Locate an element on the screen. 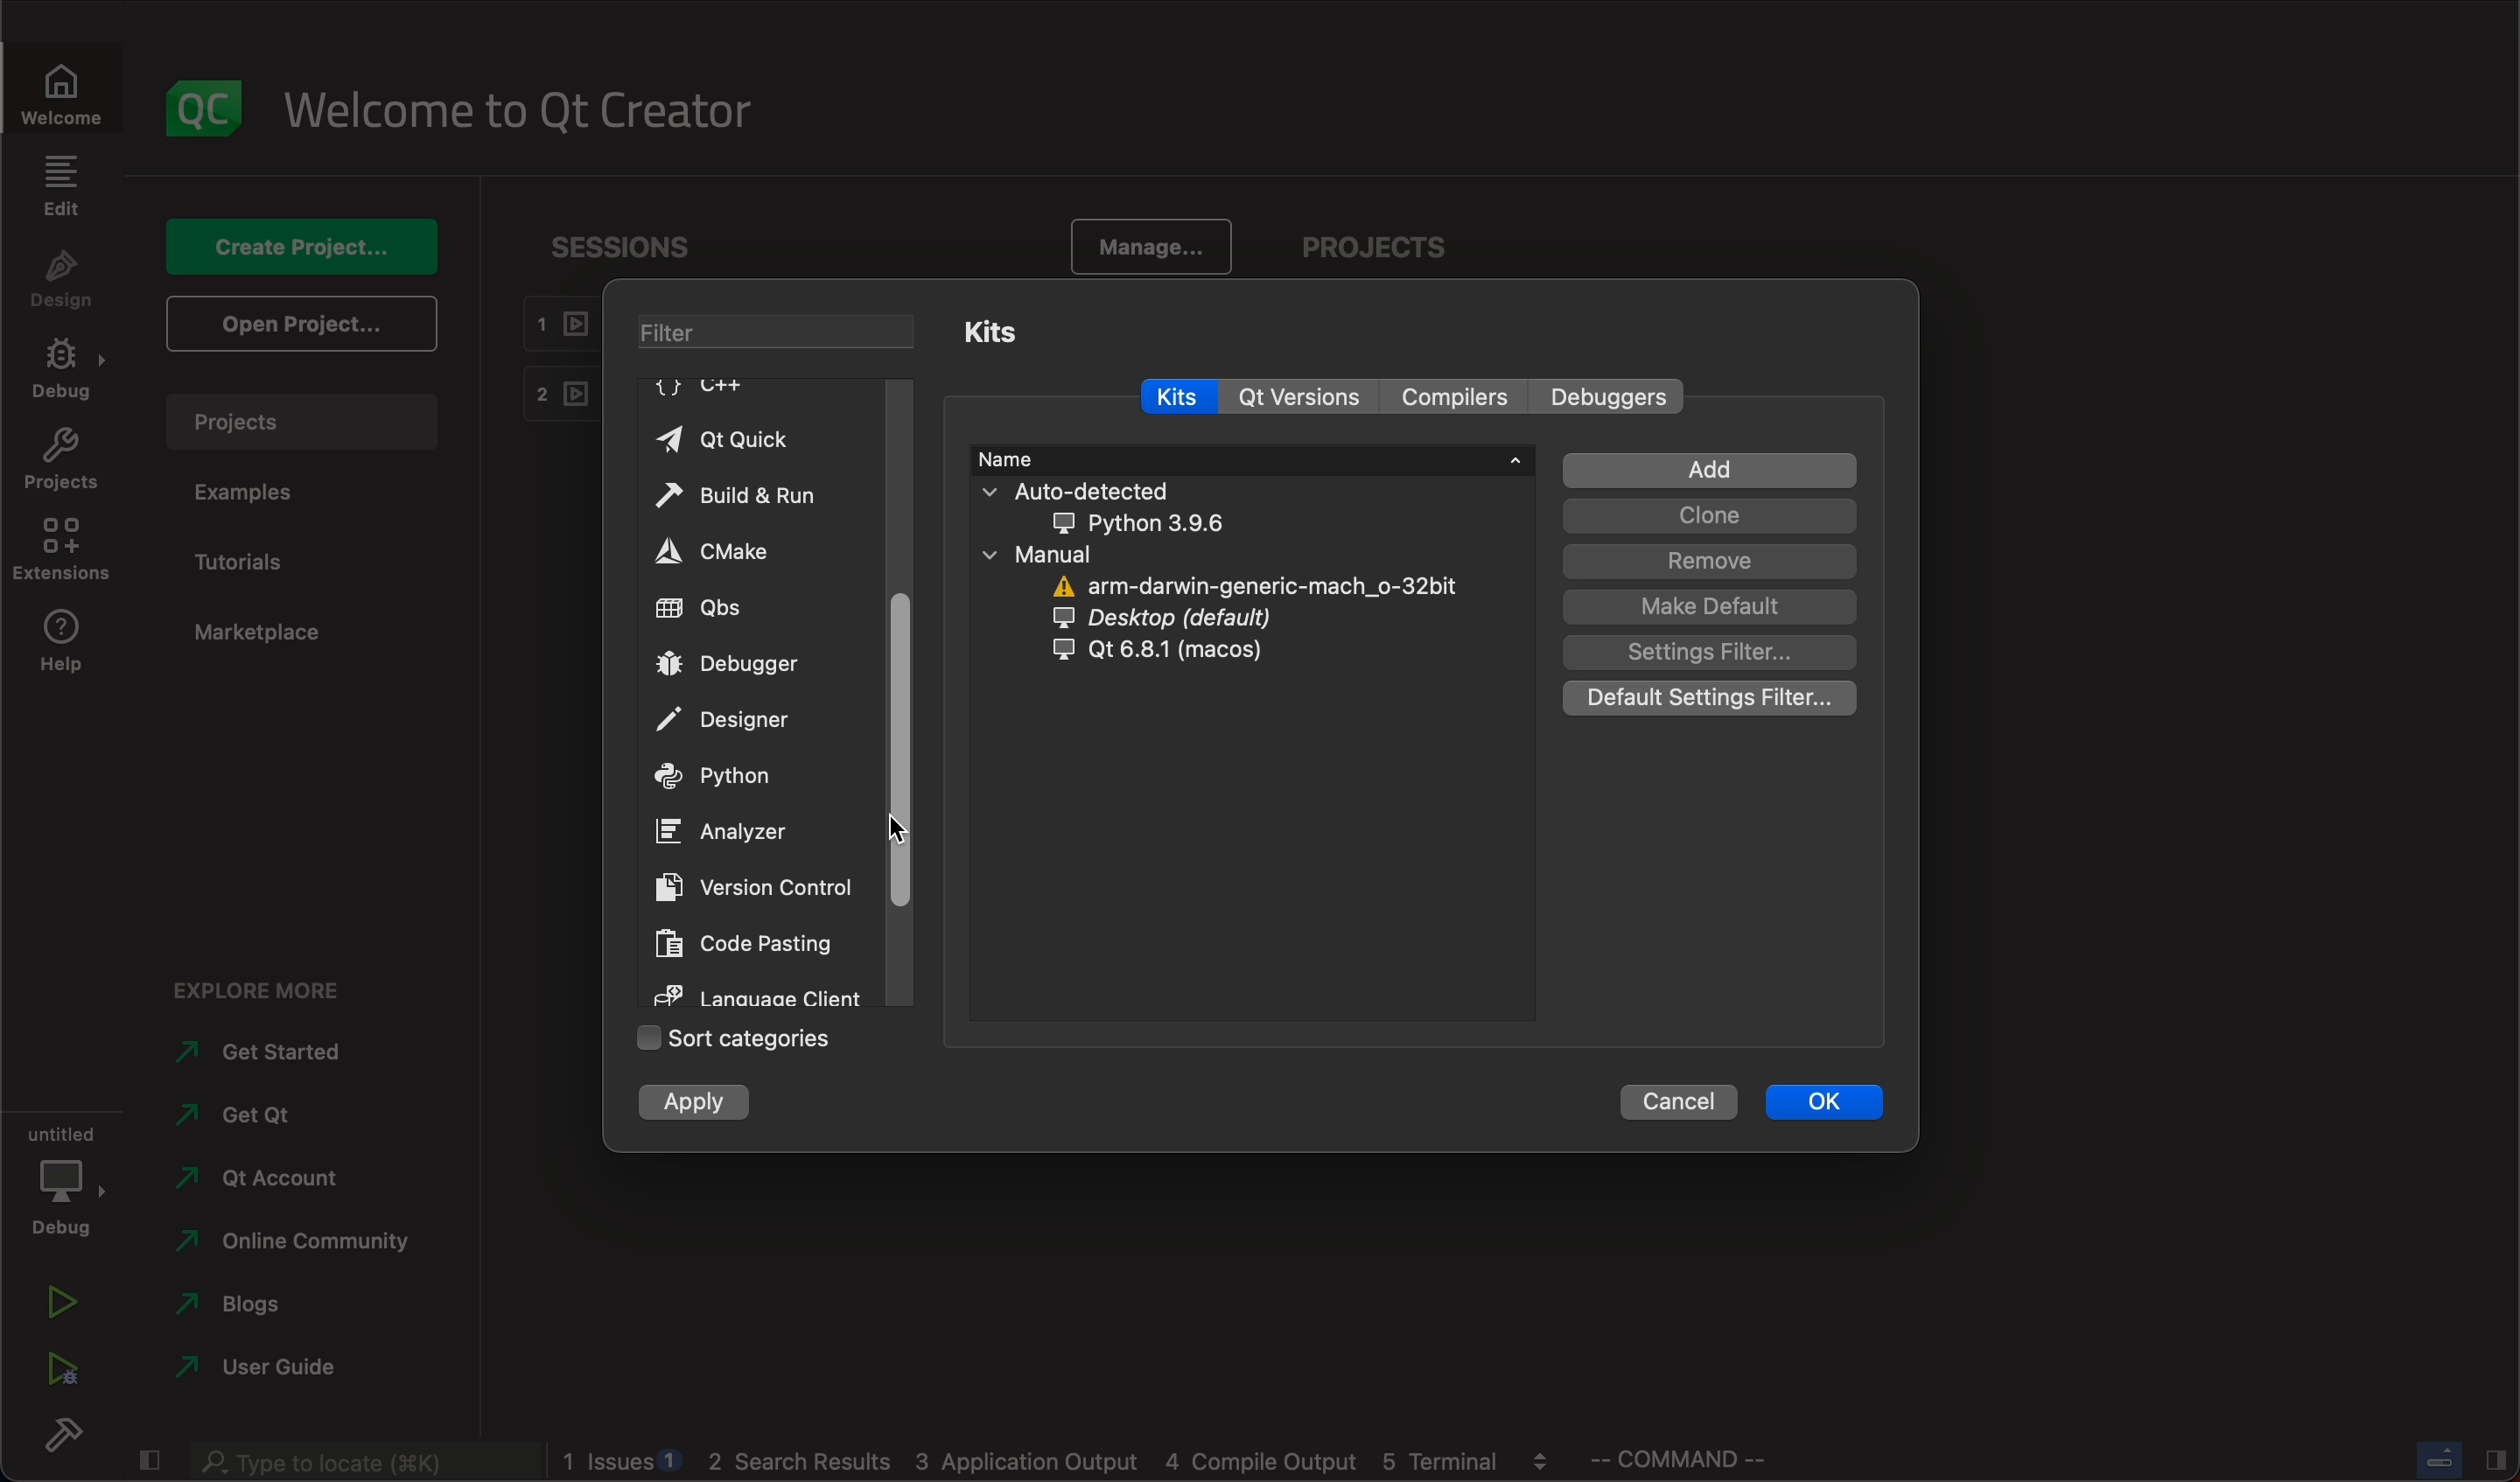 The width and height of the screenshot is (2520, 1482). debug is located at coordinates (67, 1181).